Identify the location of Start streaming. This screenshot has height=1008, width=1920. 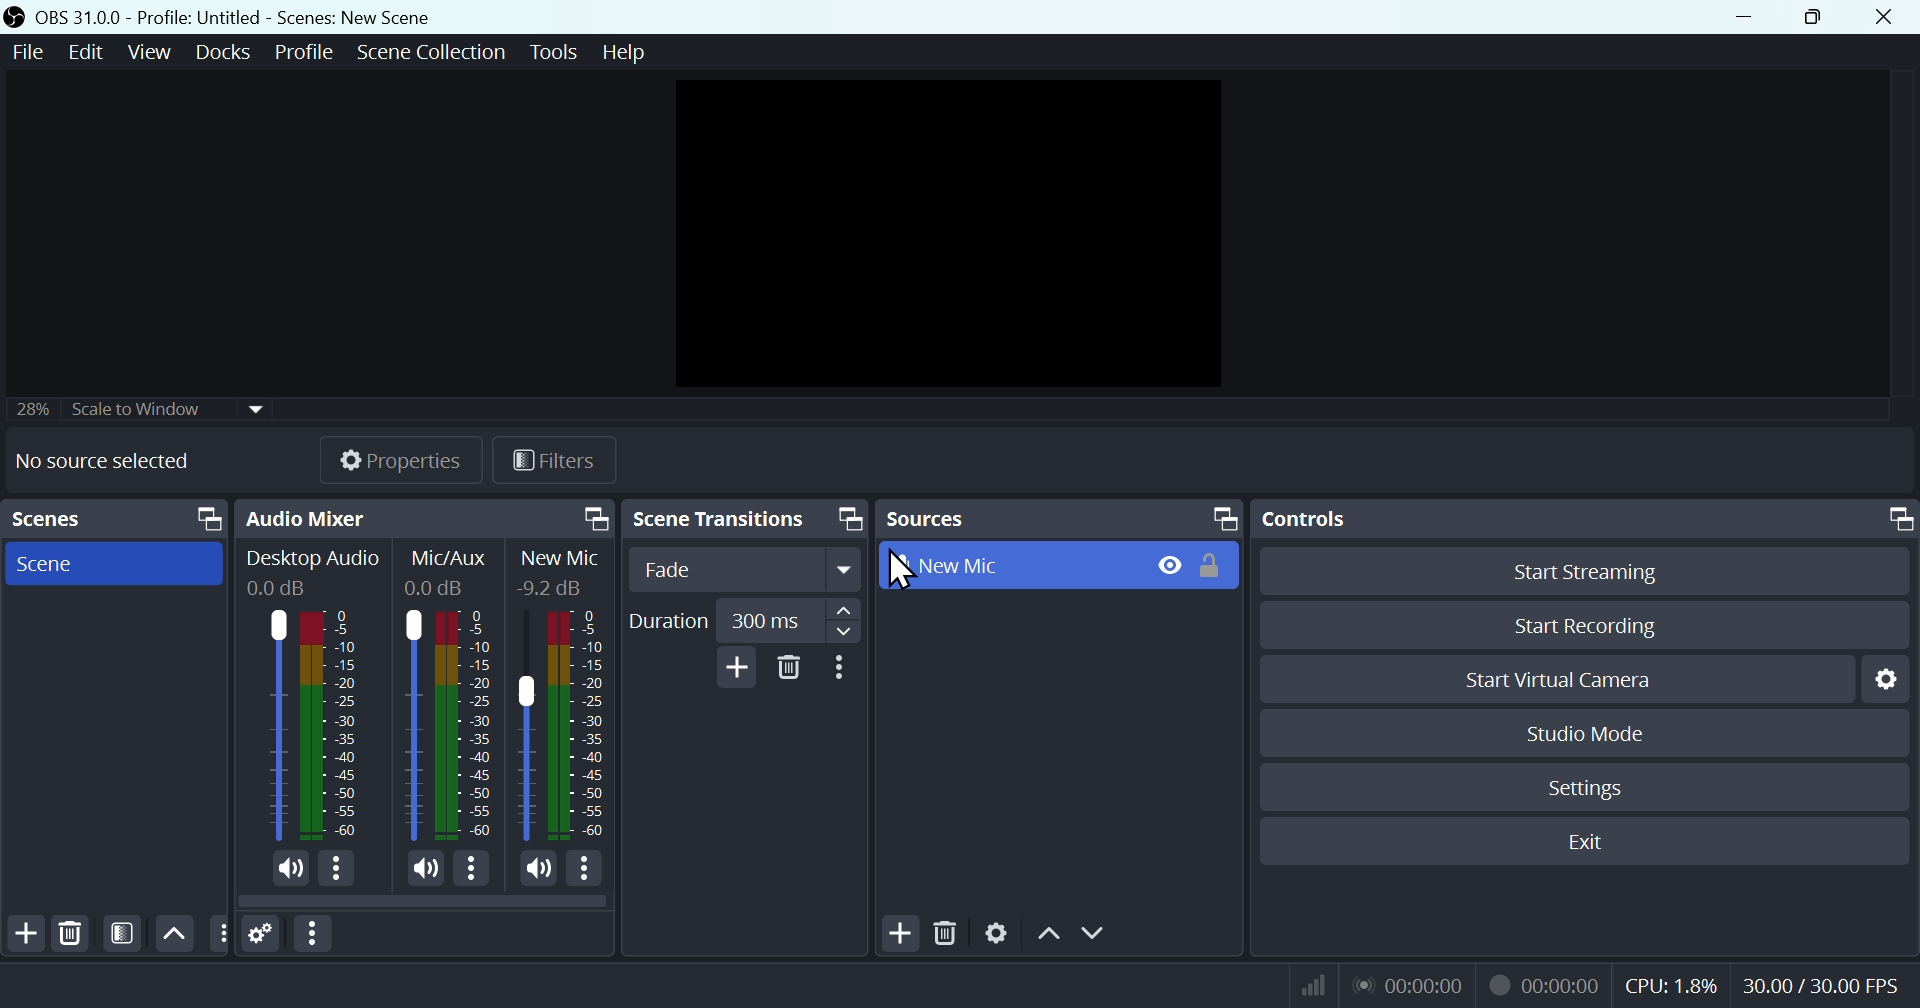
(1587, 569).